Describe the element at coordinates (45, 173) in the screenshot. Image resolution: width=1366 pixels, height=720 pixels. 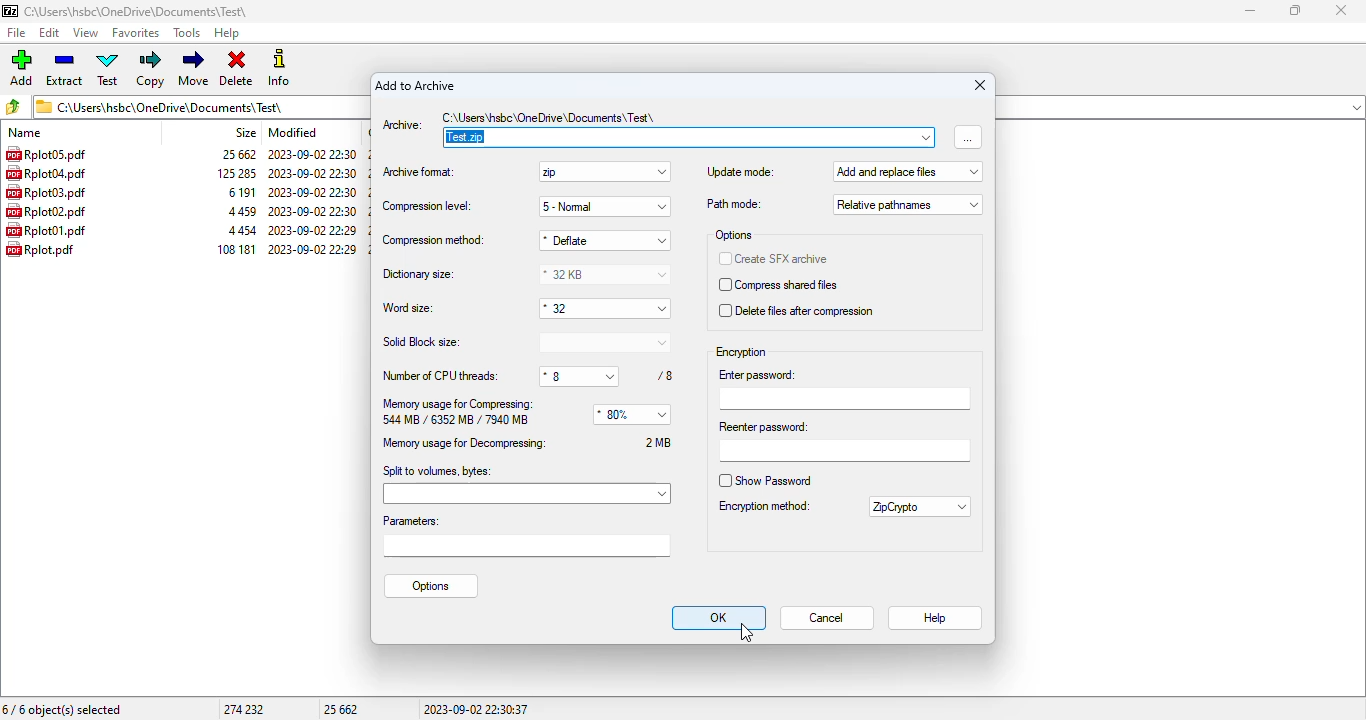
I see `rplot04` at that location.